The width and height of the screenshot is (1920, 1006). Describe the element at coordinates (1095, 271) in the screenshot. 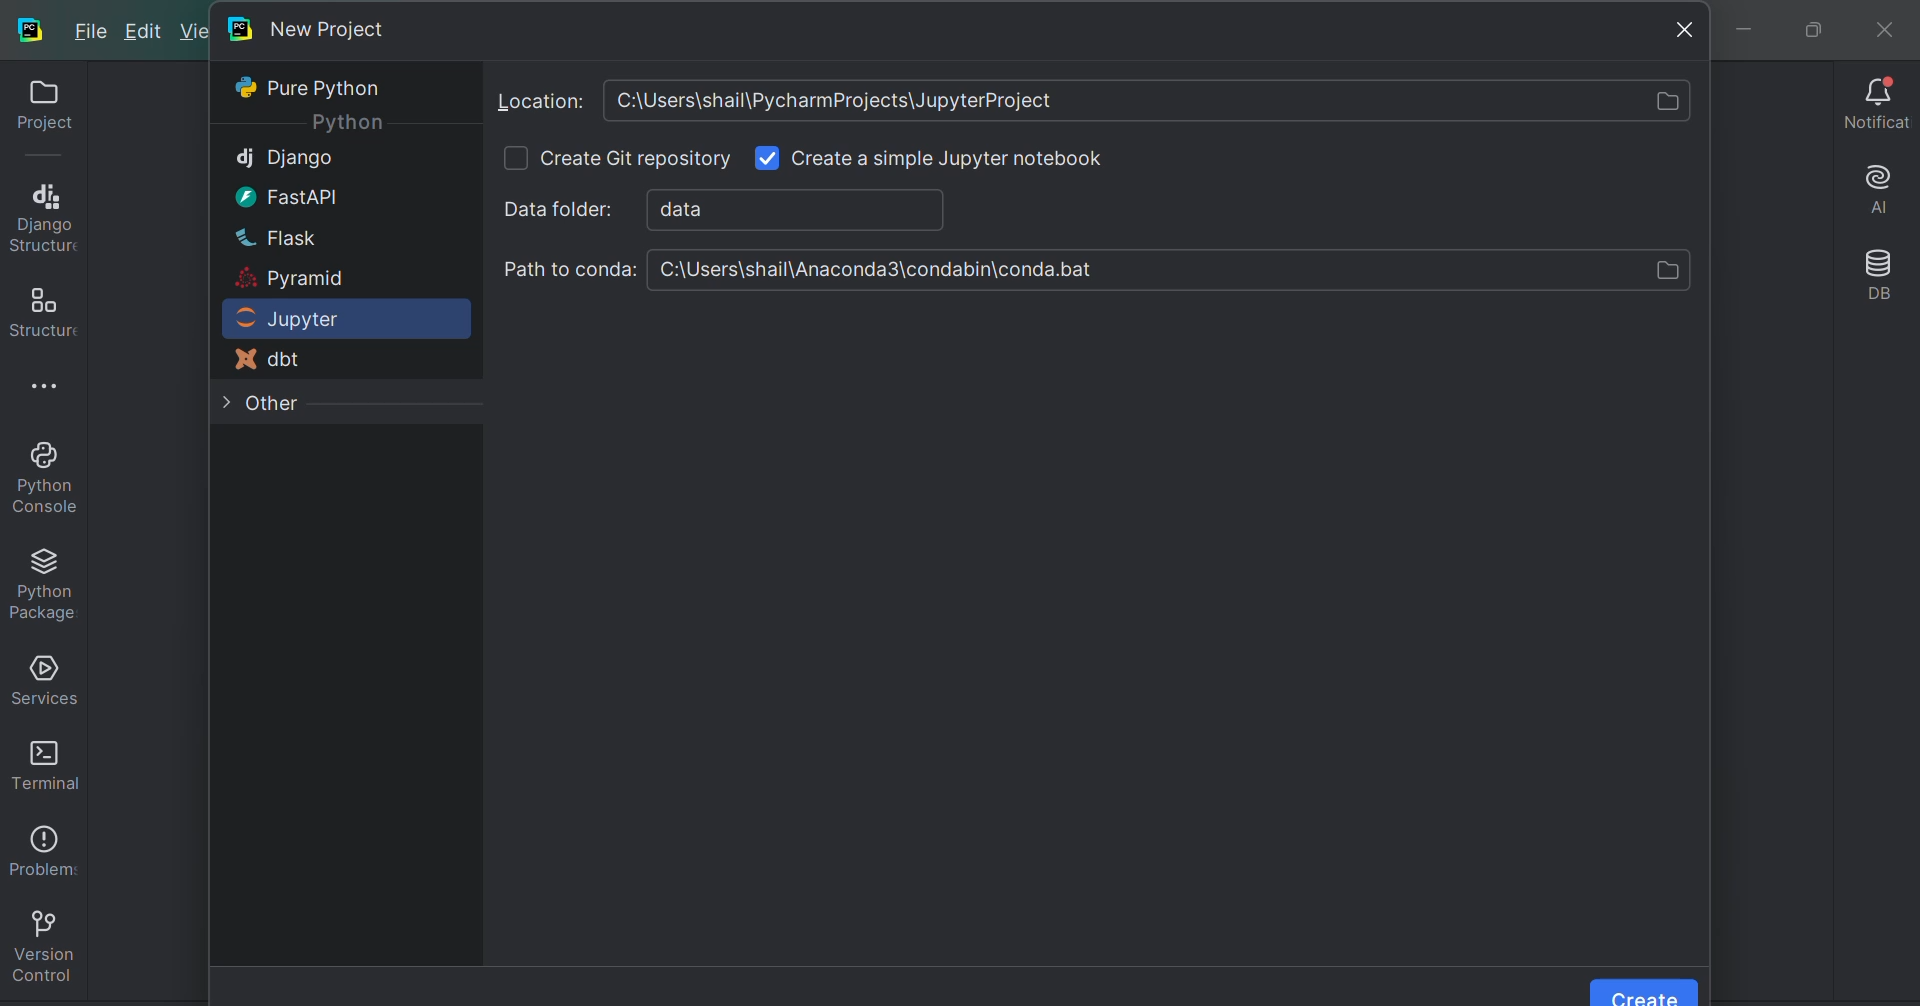

I see `Path to conda` at that location.